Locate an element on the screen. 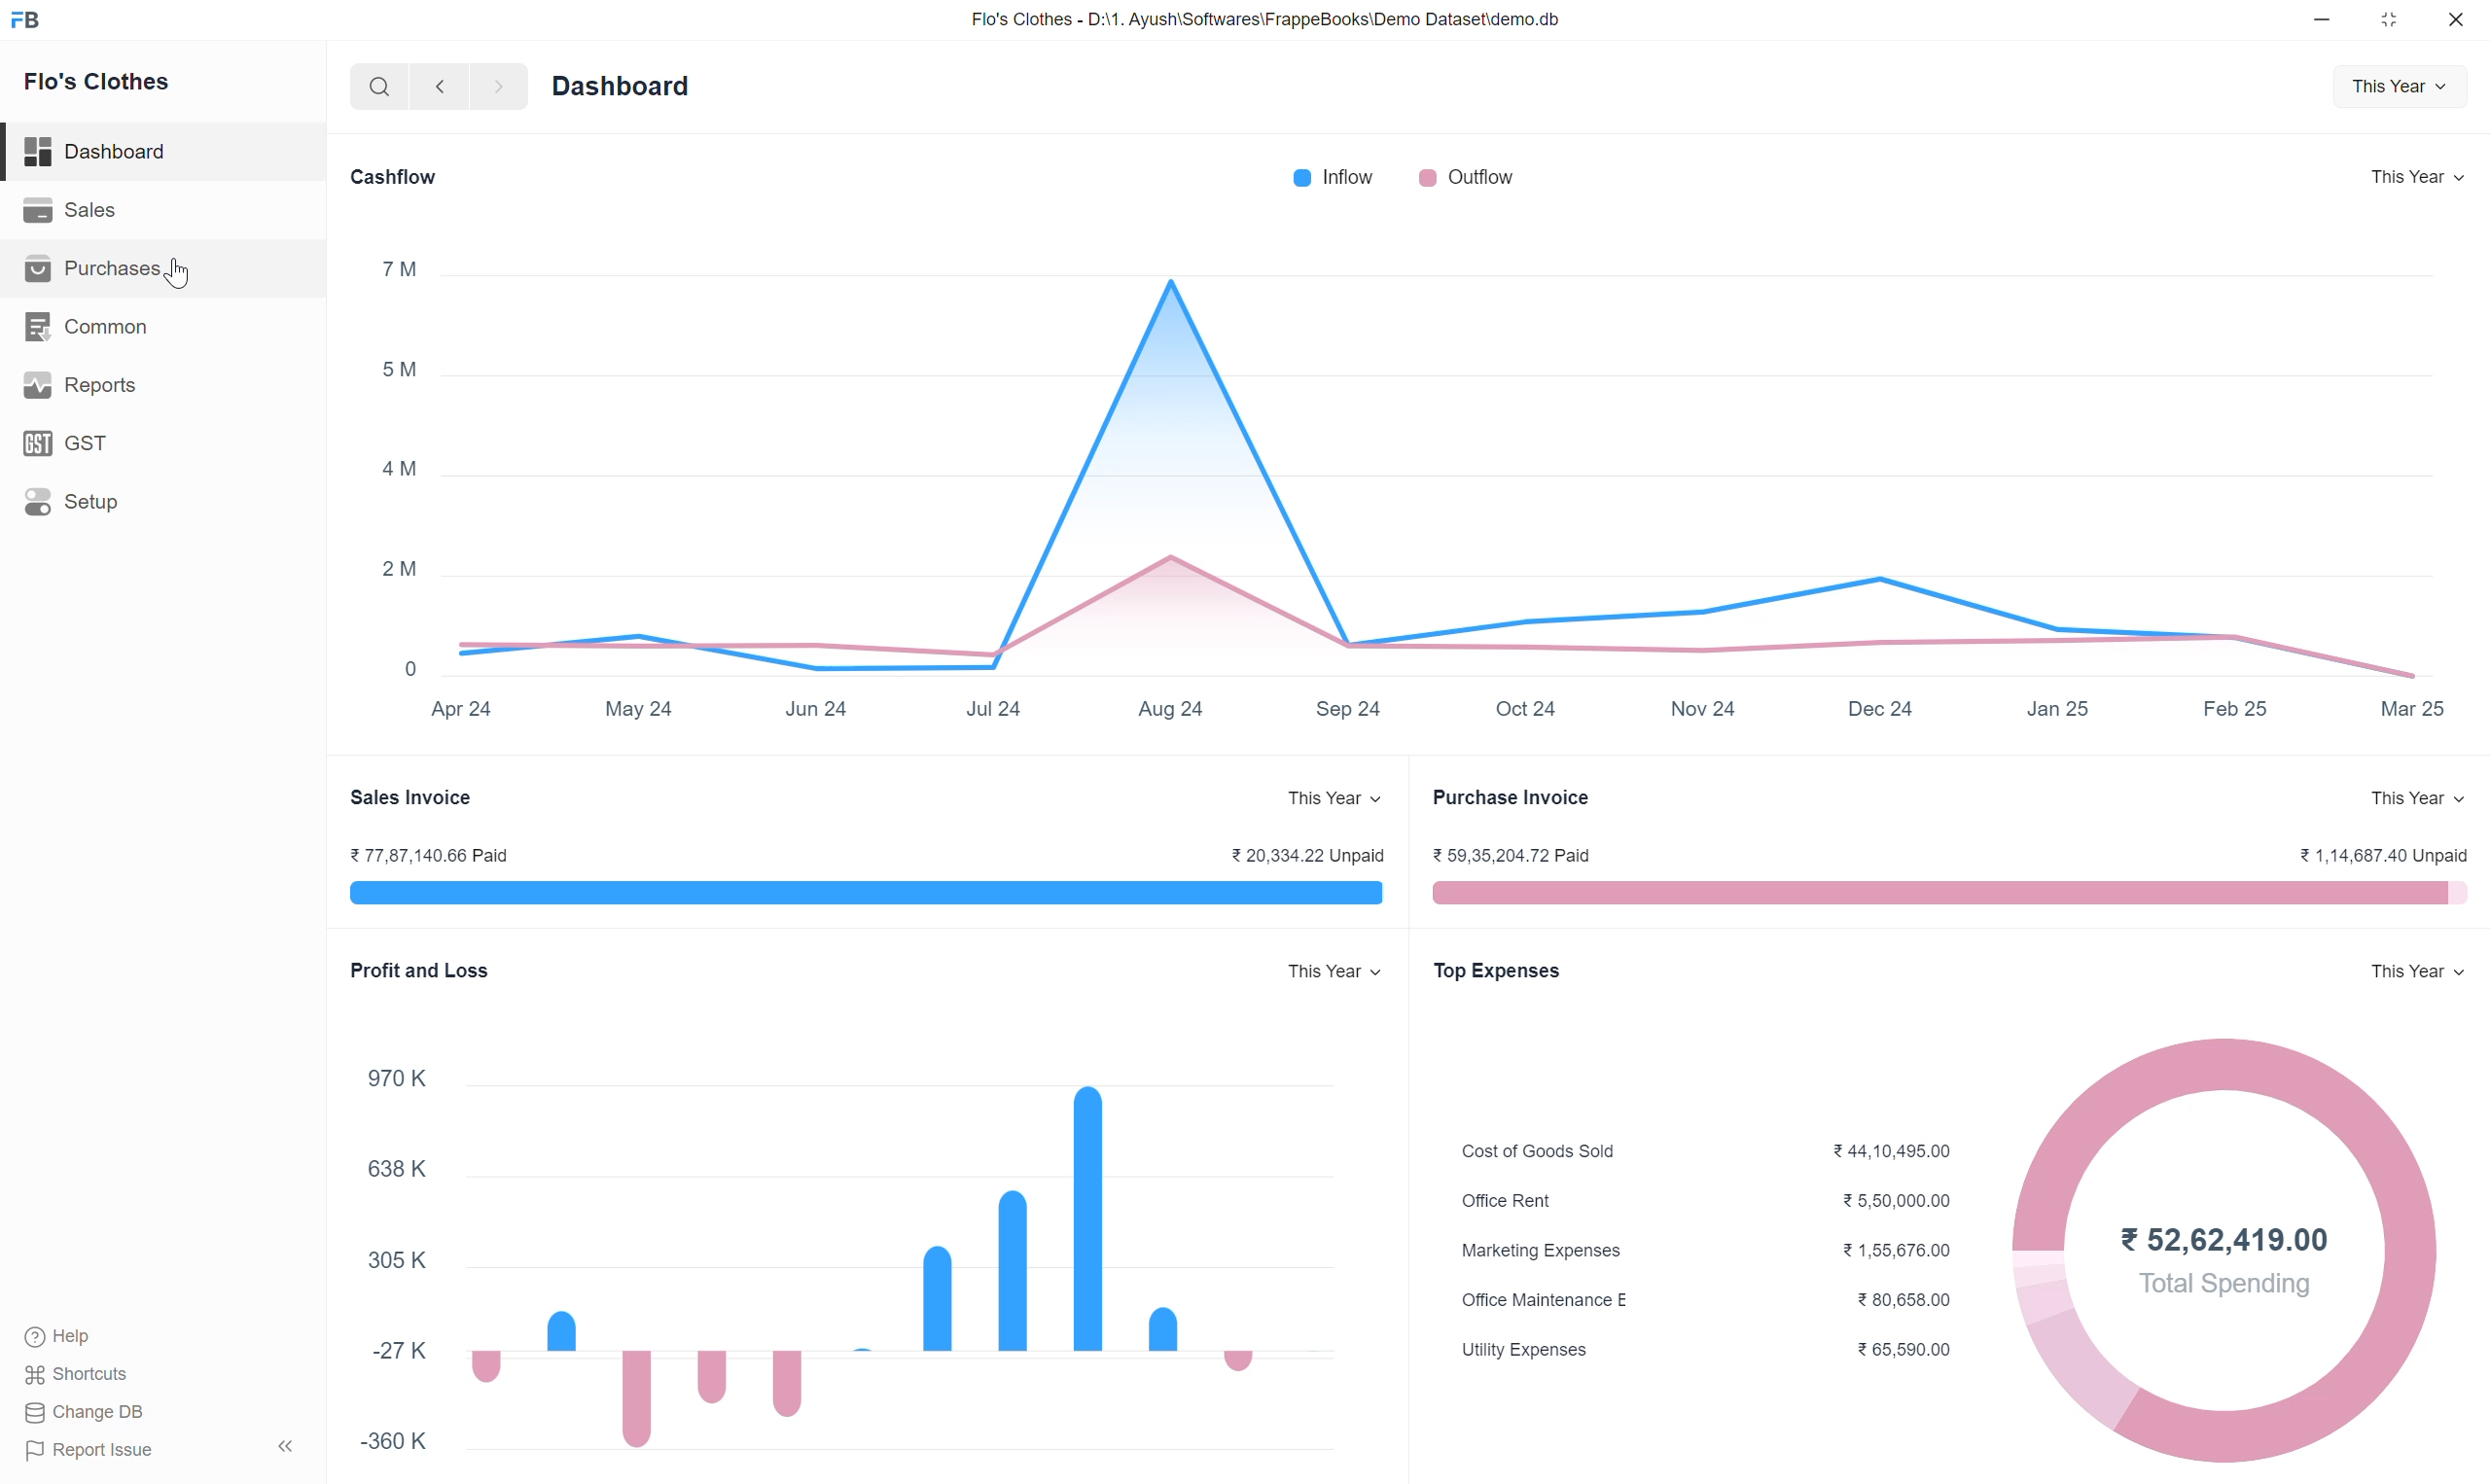 The image size is (2490, 1484). office rent is located at coordinates (1509, 1201).